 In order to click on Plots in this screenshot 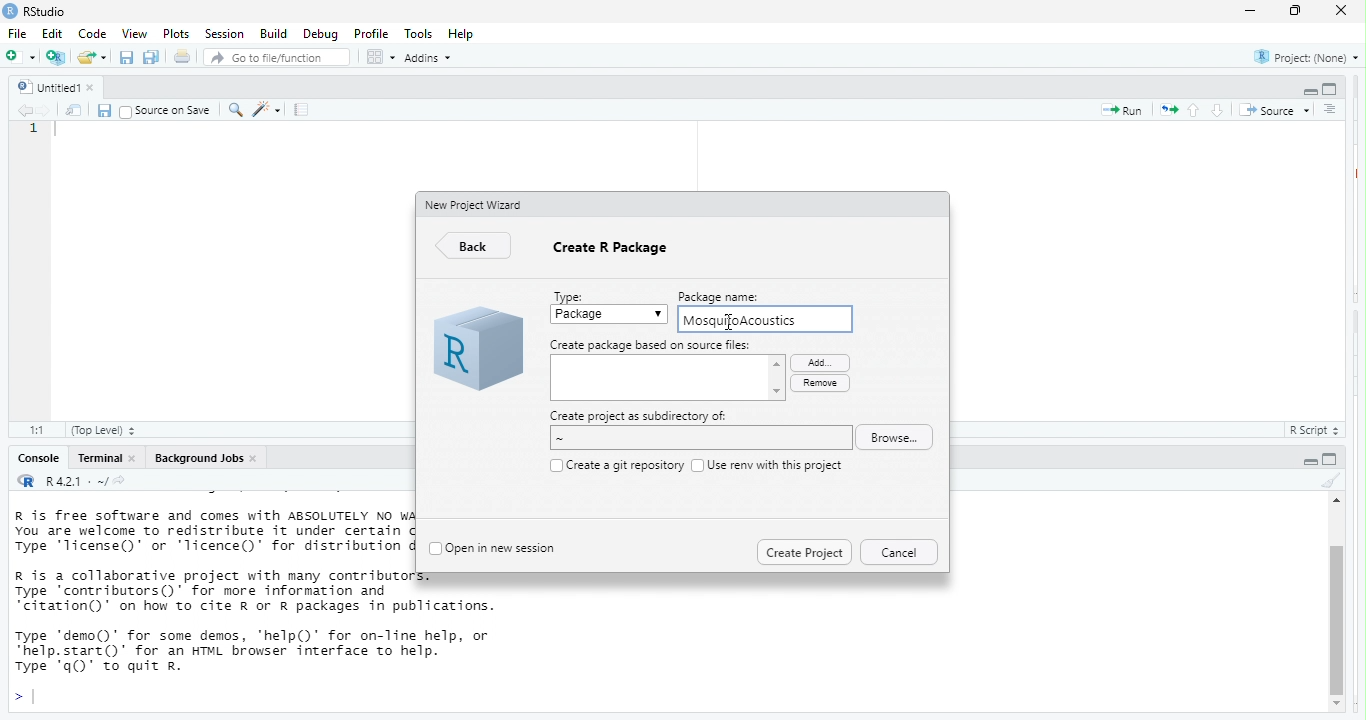, I will do `click(176, 33)`.